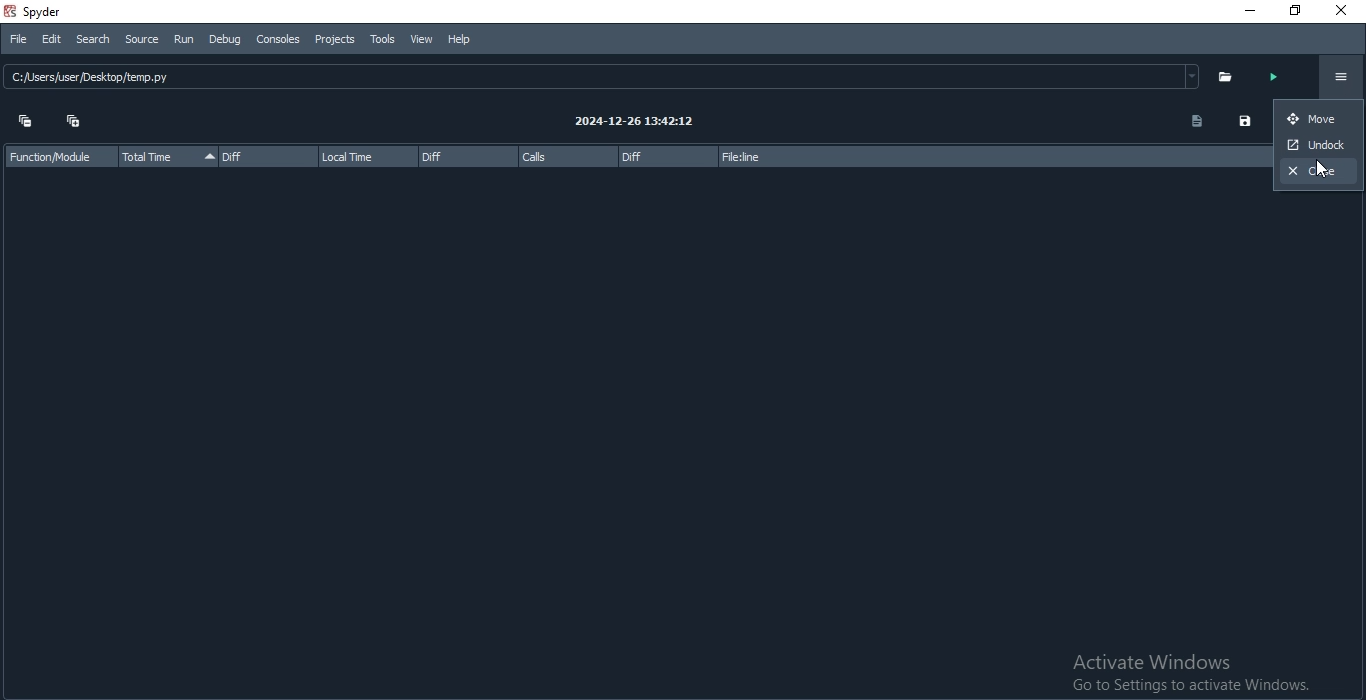  What do you see at coordinates (18, 38) in the screenshot?
I see `File ` at bounding box center [18, 38].